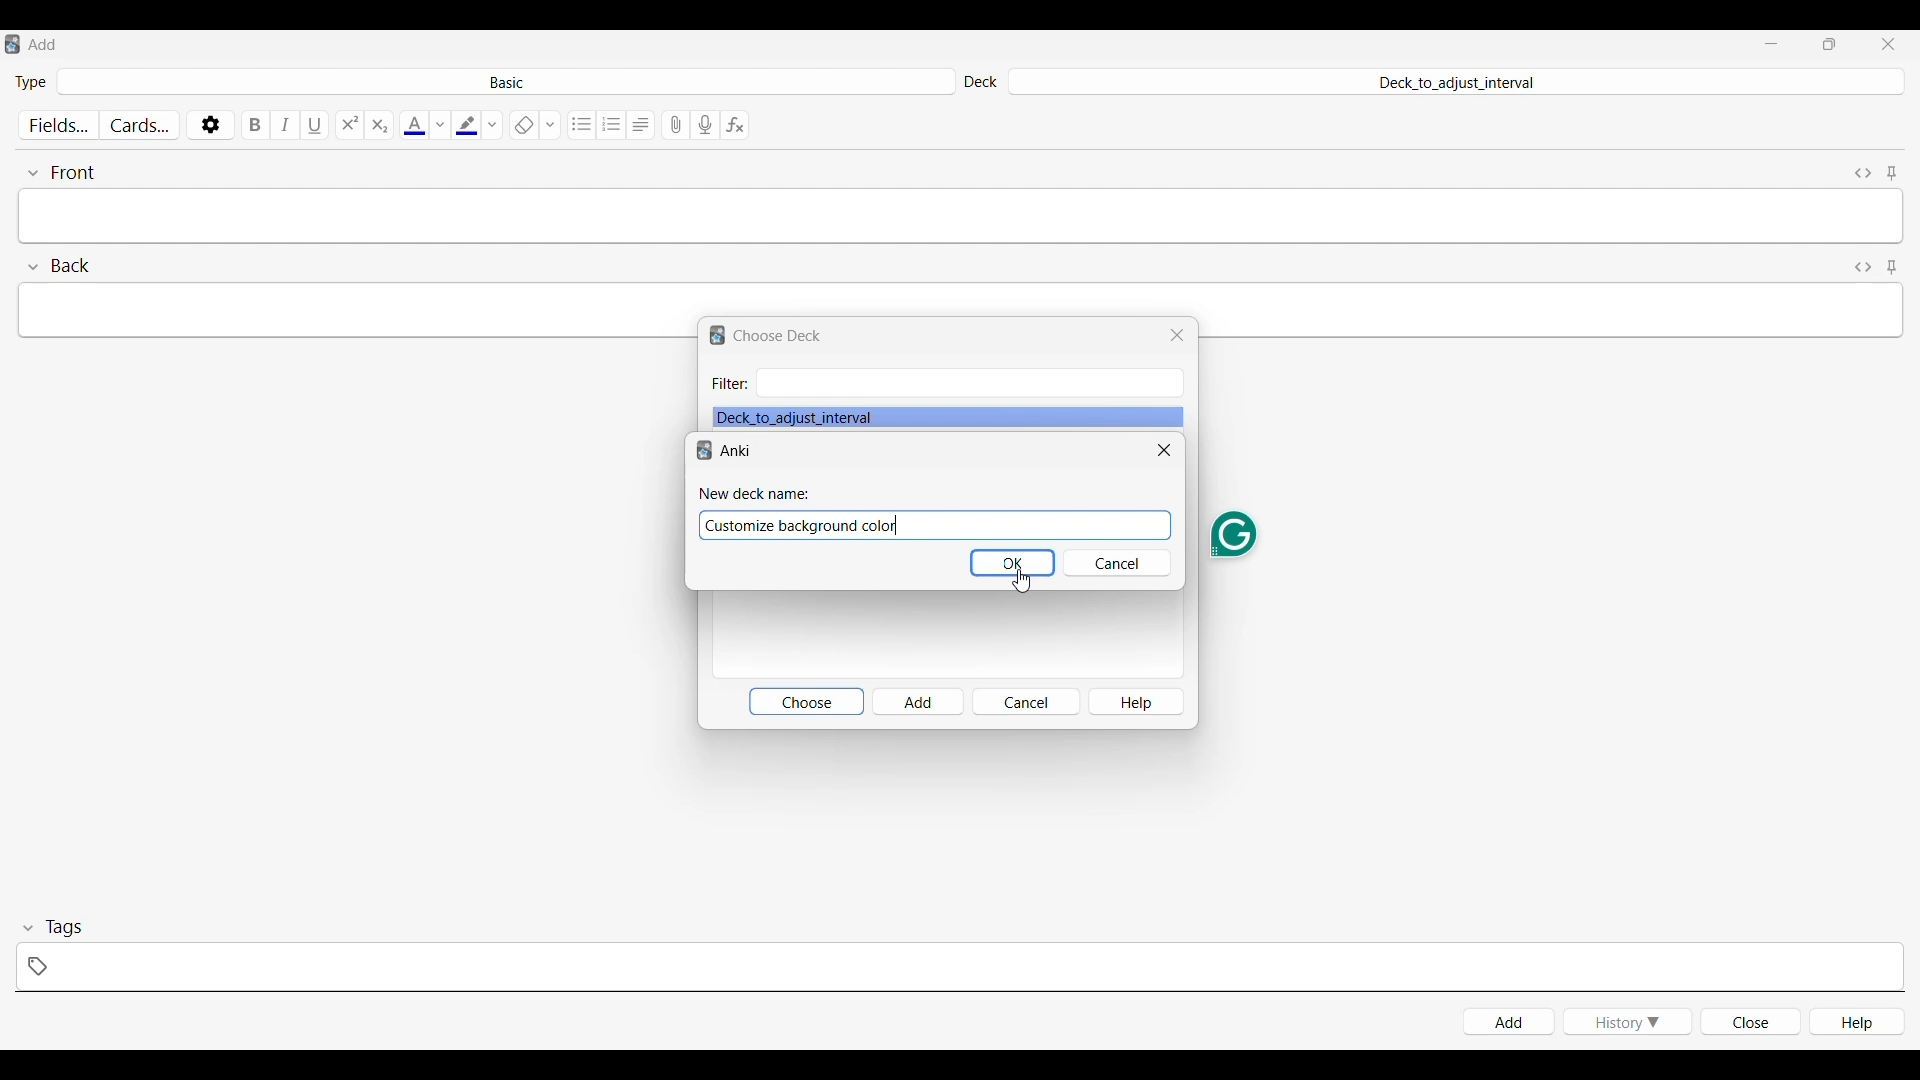 The width and height of the screenshot is (1920, 1080). What do you see at coordinates (1865, 173) in the screenshot?
I see `Toggle HTML editor` at bounding box center [1865, 173].